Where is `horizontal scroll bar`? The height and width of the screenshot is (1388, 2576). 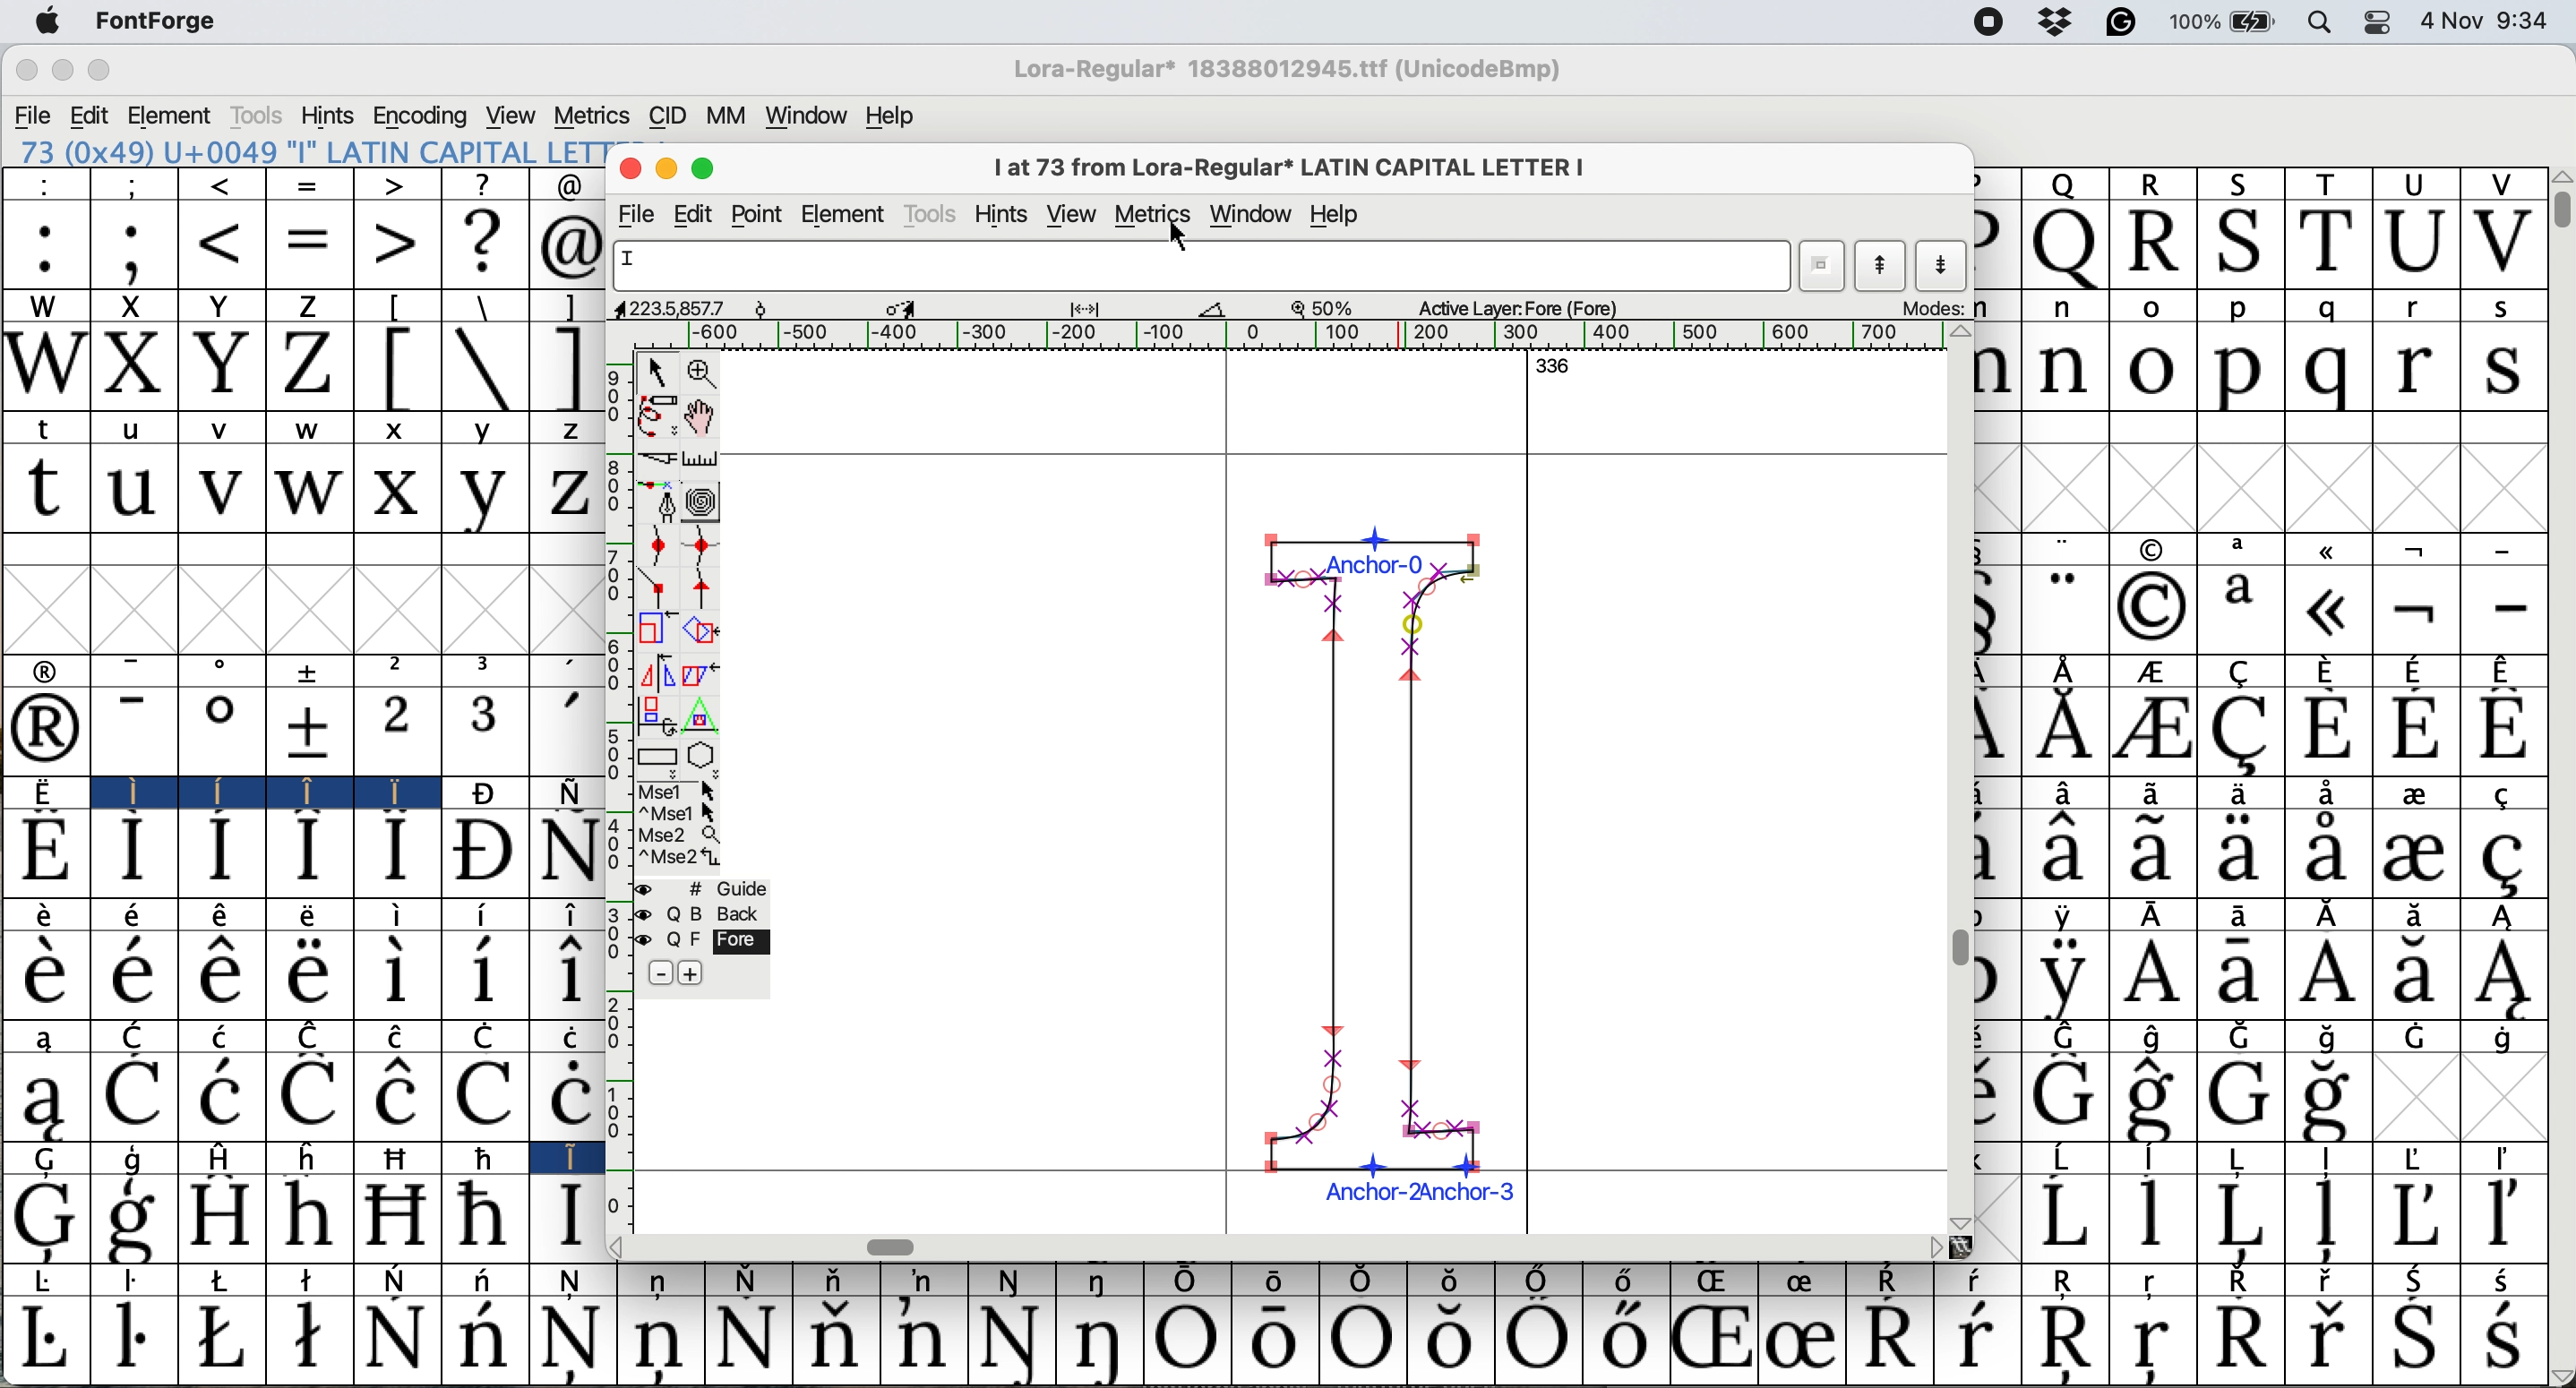
horizontal scroll bar is located at coordinates (890, 1245).